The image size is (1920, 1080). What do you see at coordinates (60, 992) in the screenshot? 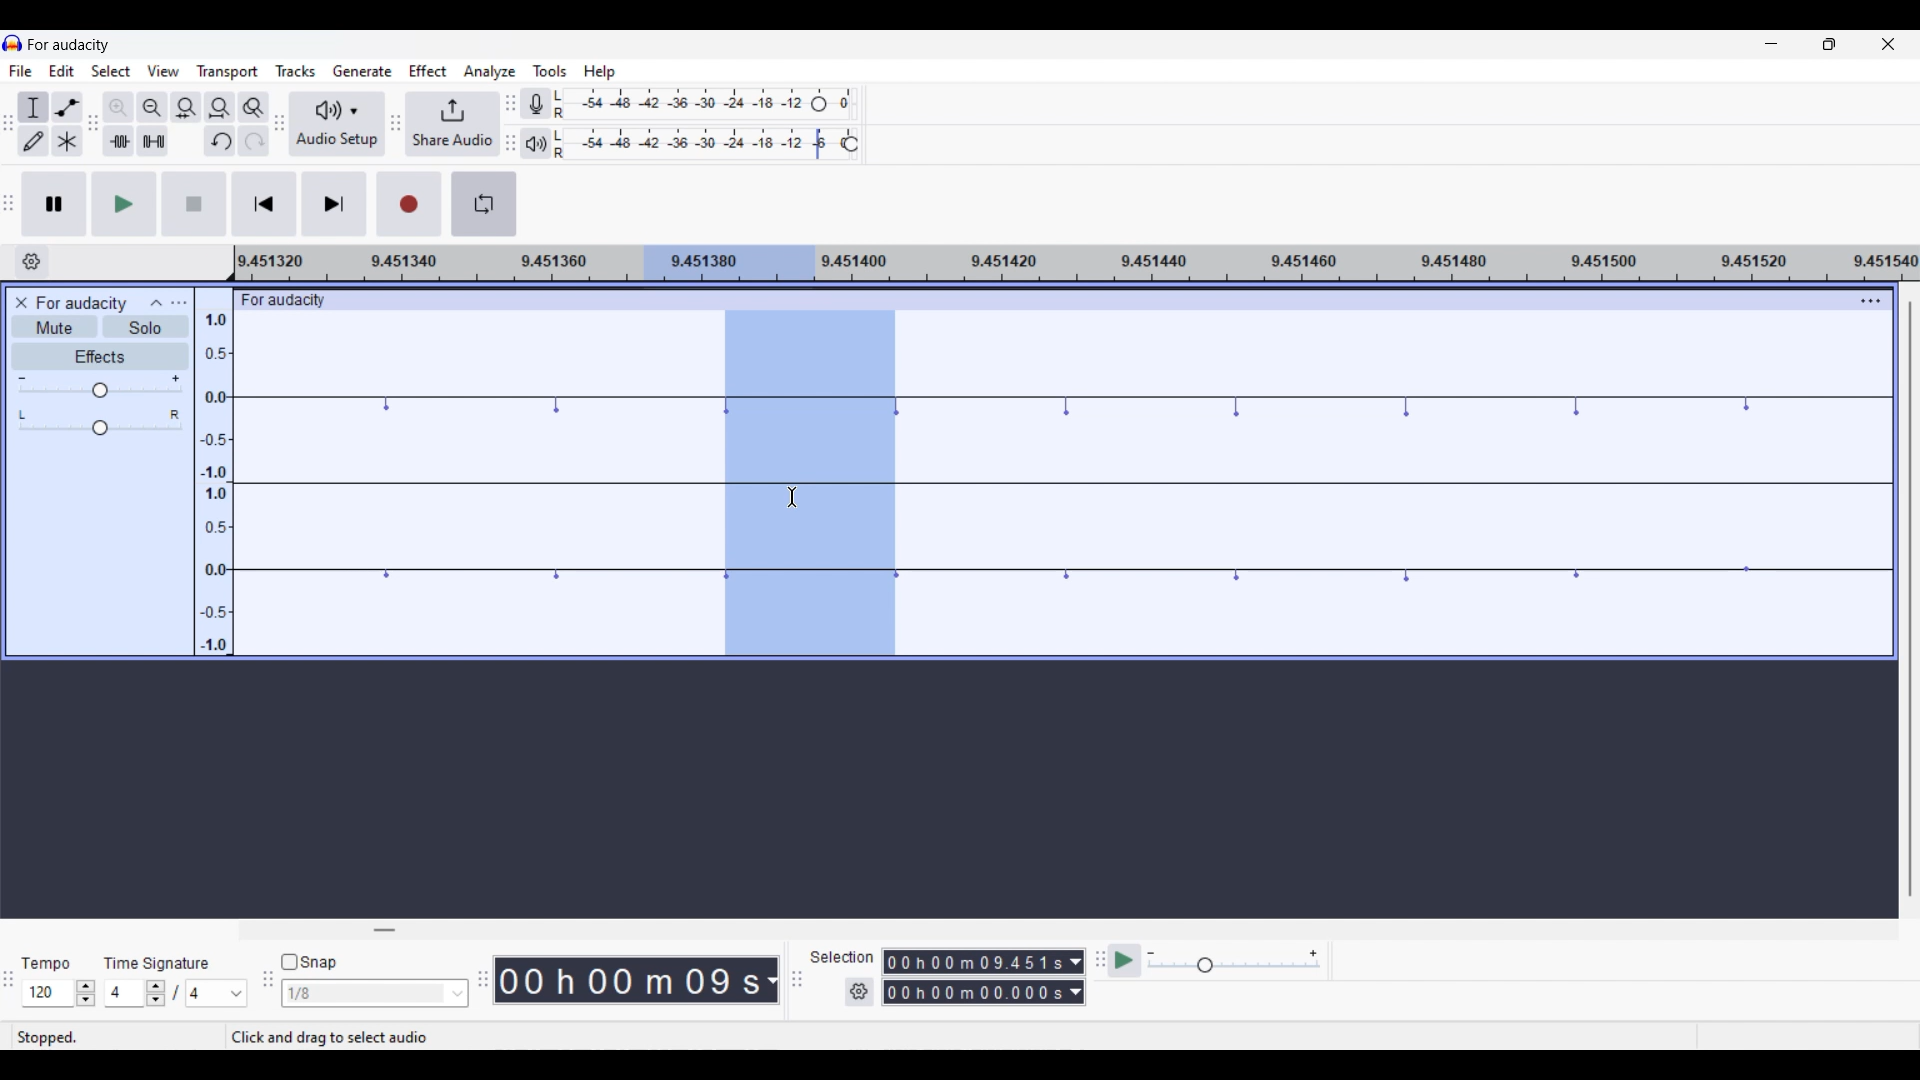
I see `Tempo settings` at bounding box center [60, 992].